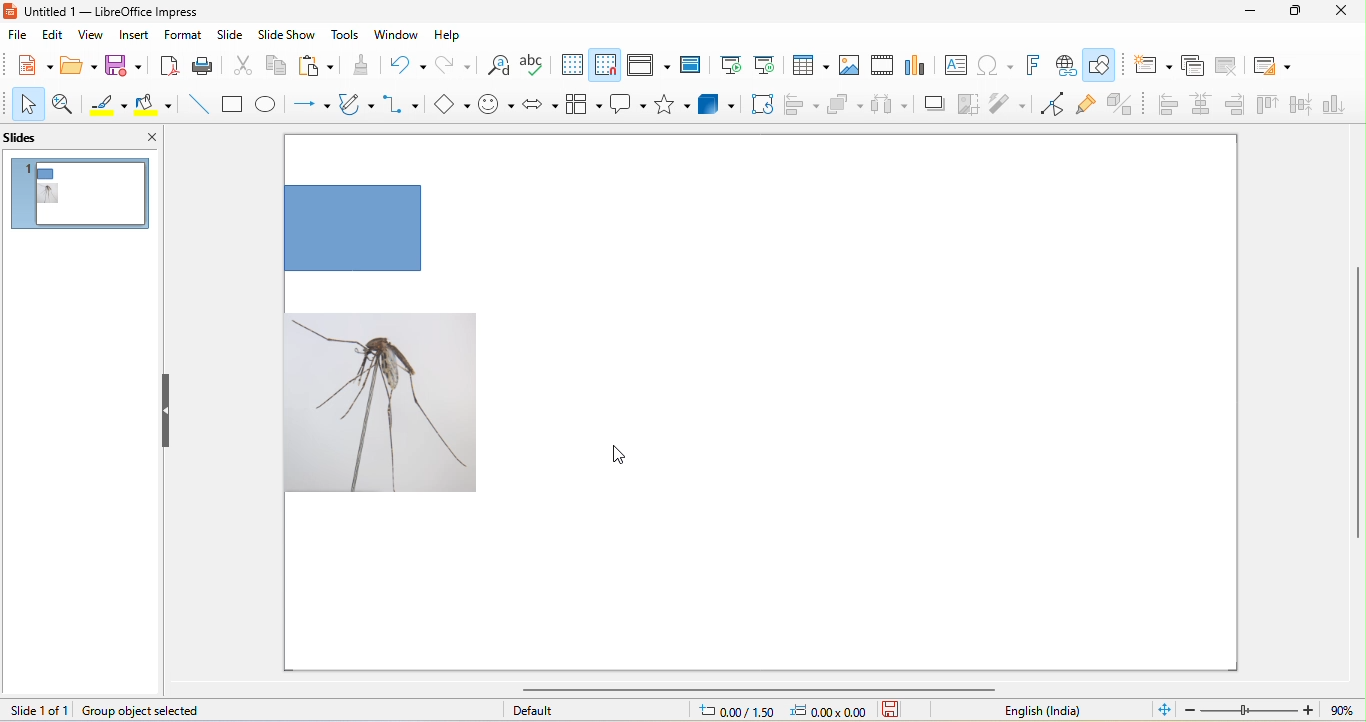  I want to click on tools, so click(347, 37).